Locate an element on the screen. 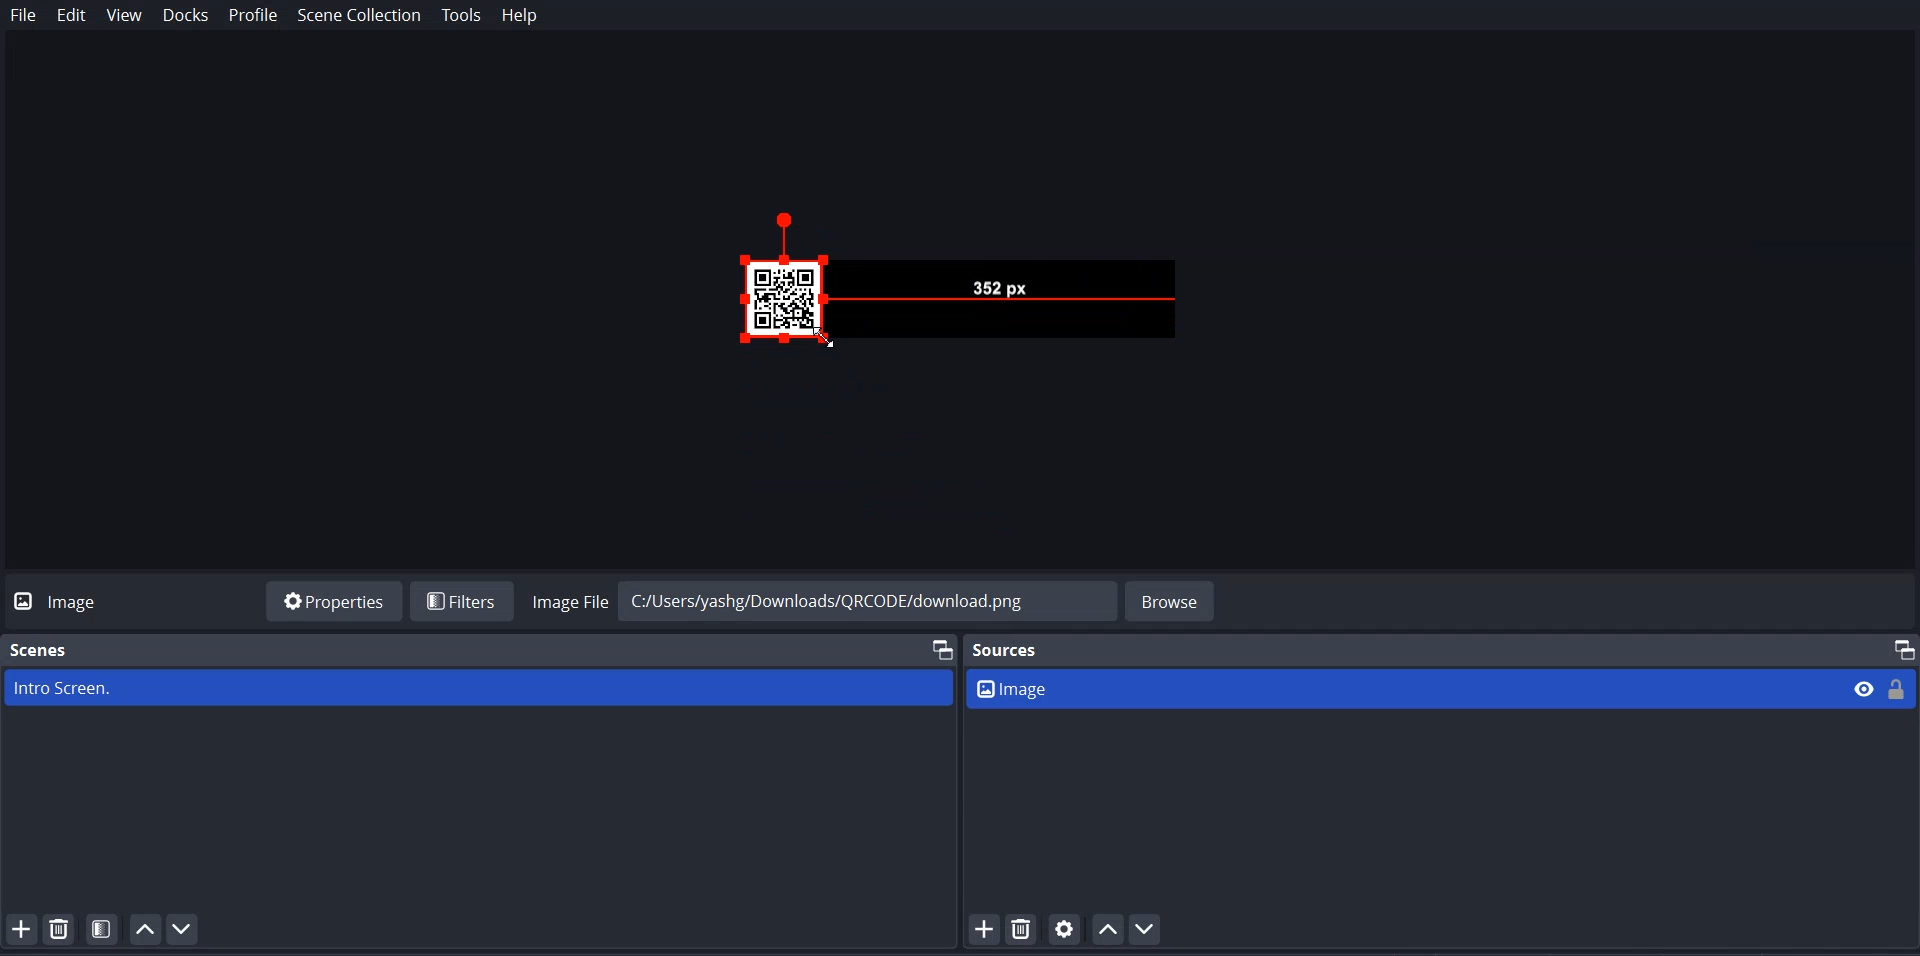 The image size is (1920, 956). Preview Drag Handle is located at coordinates (976, 288).